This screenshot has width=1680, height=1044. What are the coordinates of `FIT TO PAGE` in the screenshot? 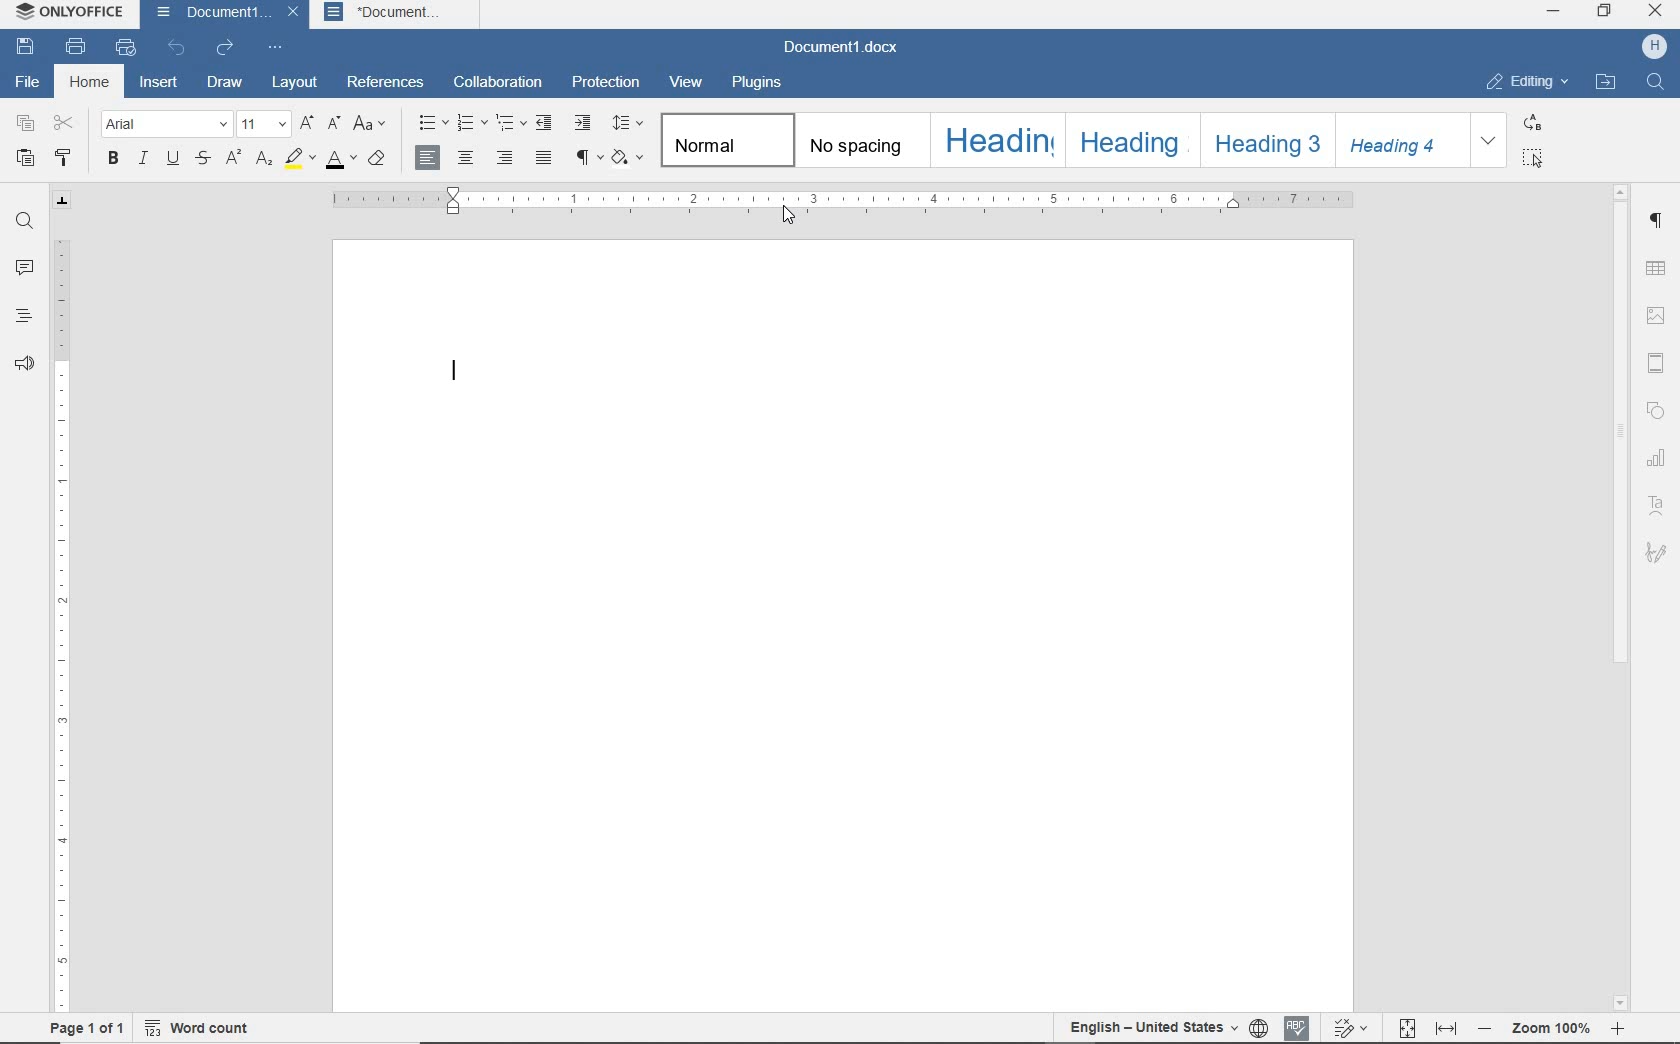 It's located at (1401, 1028).